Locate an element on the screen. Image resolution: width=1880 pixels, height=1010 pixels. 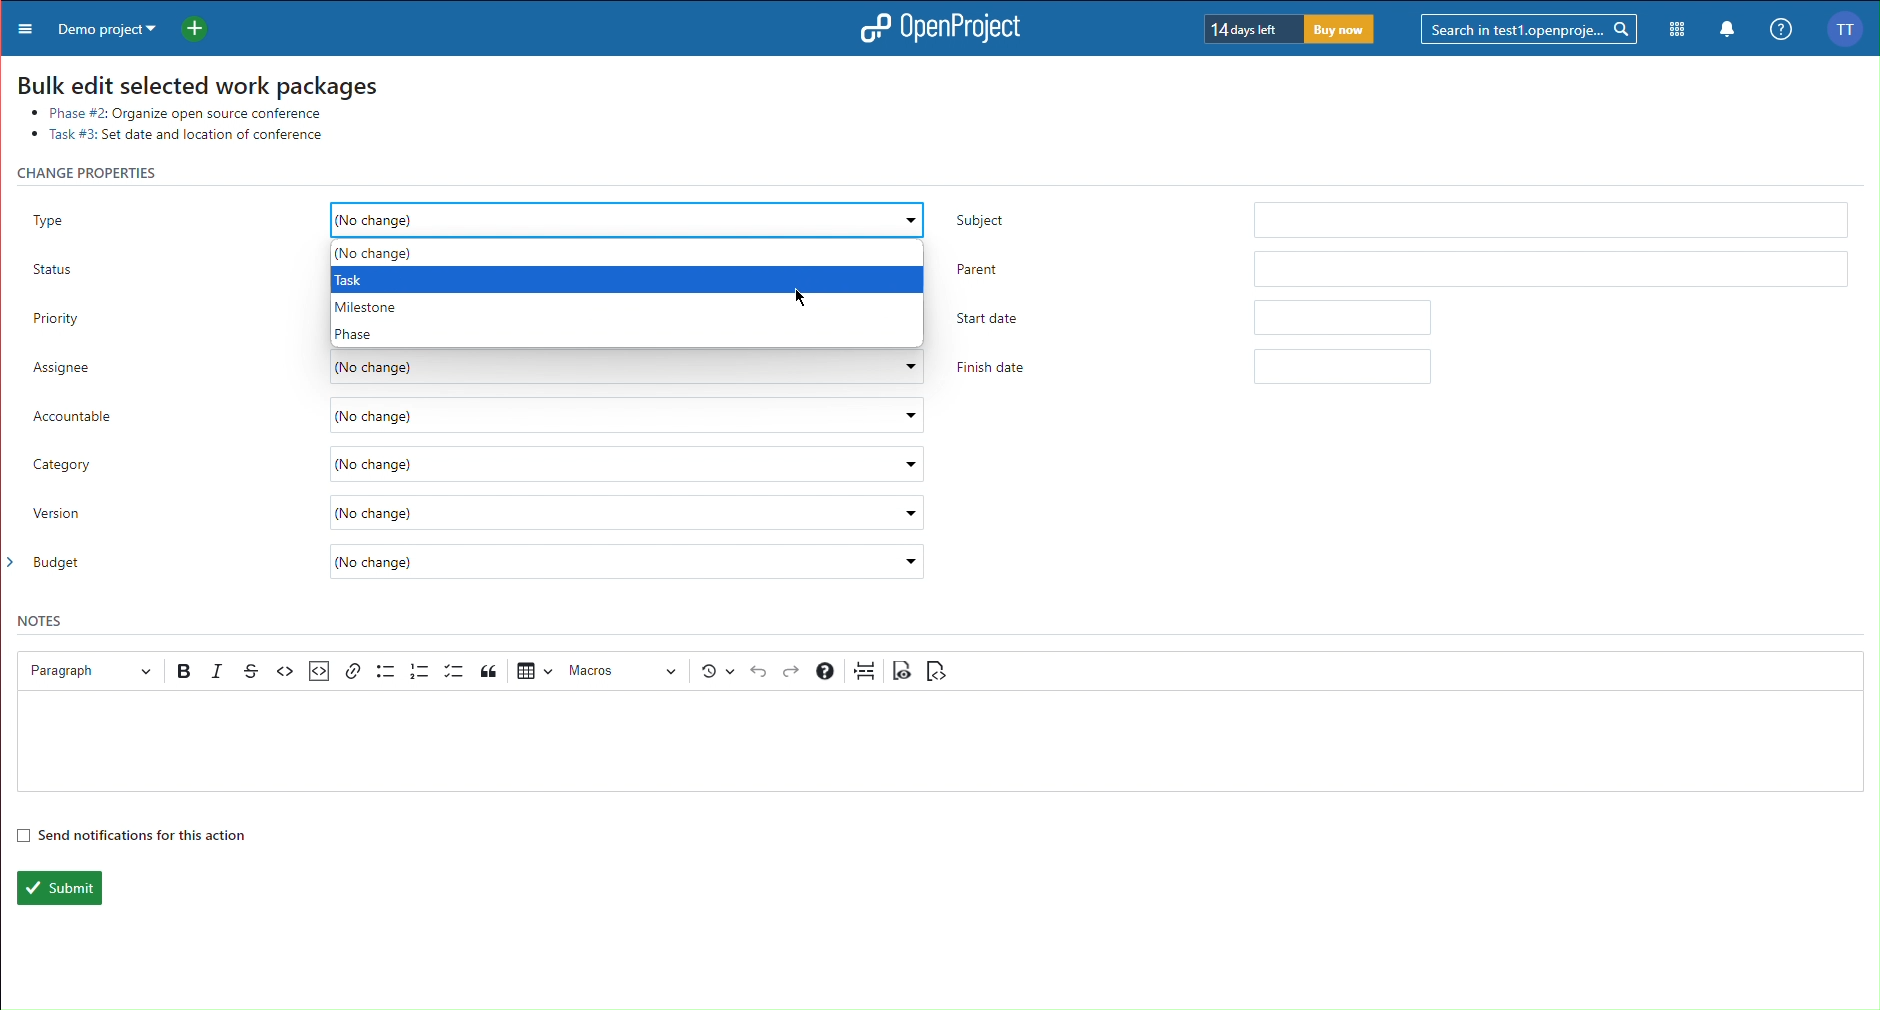
Attachment Settings is located at coordinates (317, 672).